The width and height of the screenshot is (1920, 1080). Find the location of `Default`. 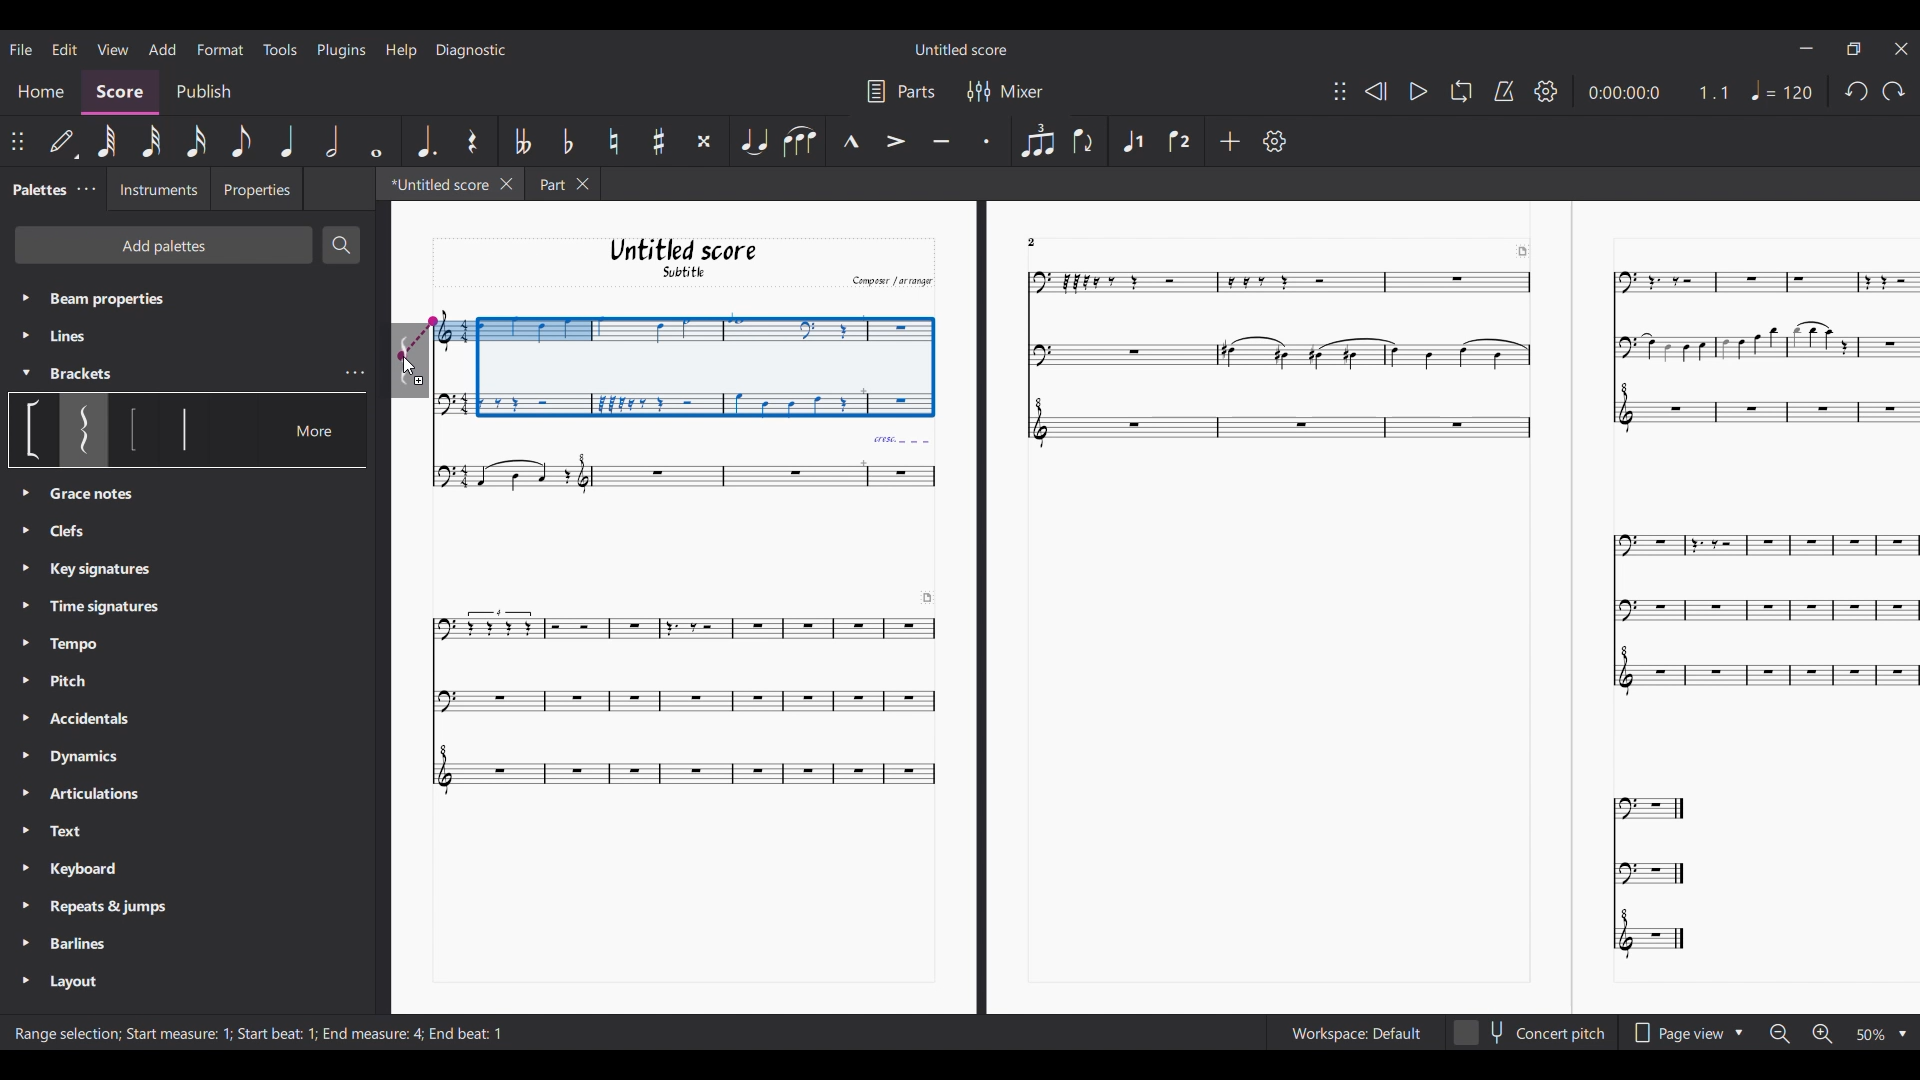

Default is located at coordinates (63, 144).